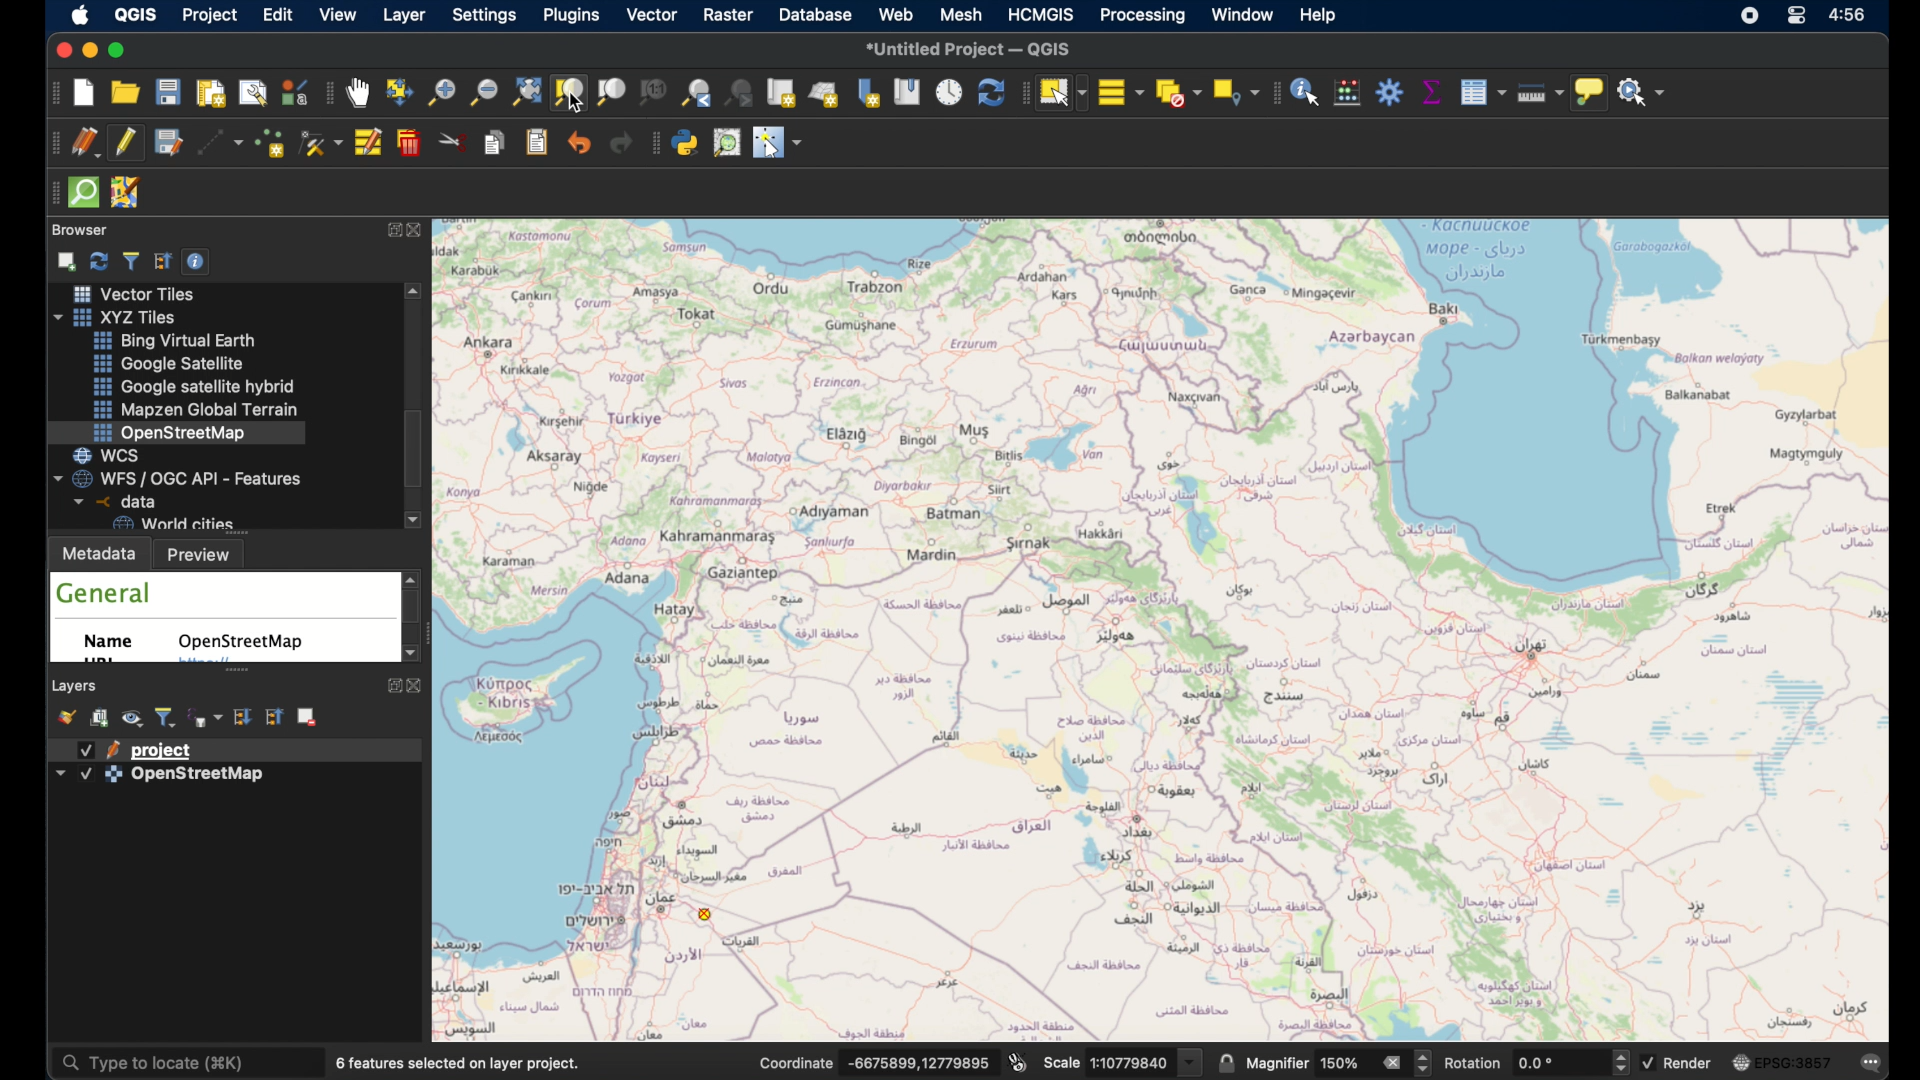 This screenshot has height=1080, width=1920. I want to click on time, so click(1851, 17).